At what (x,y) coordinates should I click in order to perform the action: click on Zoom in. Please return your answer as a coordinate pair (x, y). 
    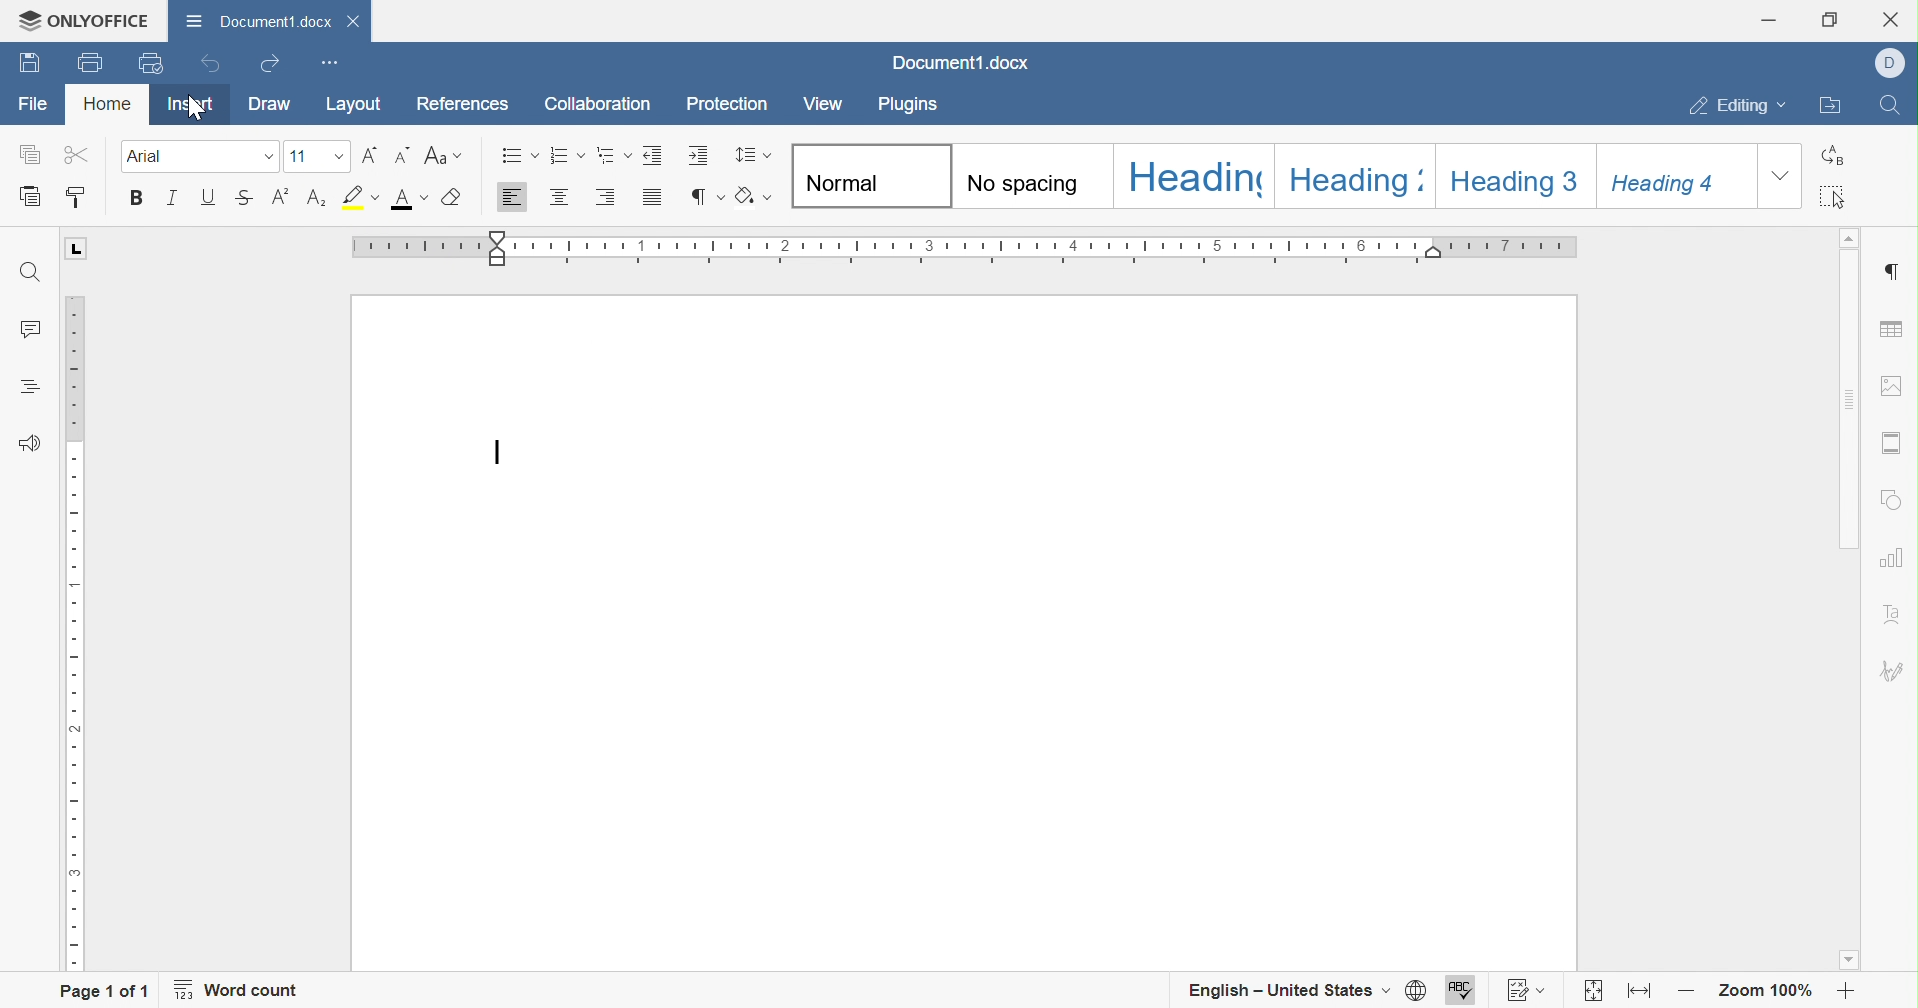
    Looking at the image, I should click on (1846, 991).